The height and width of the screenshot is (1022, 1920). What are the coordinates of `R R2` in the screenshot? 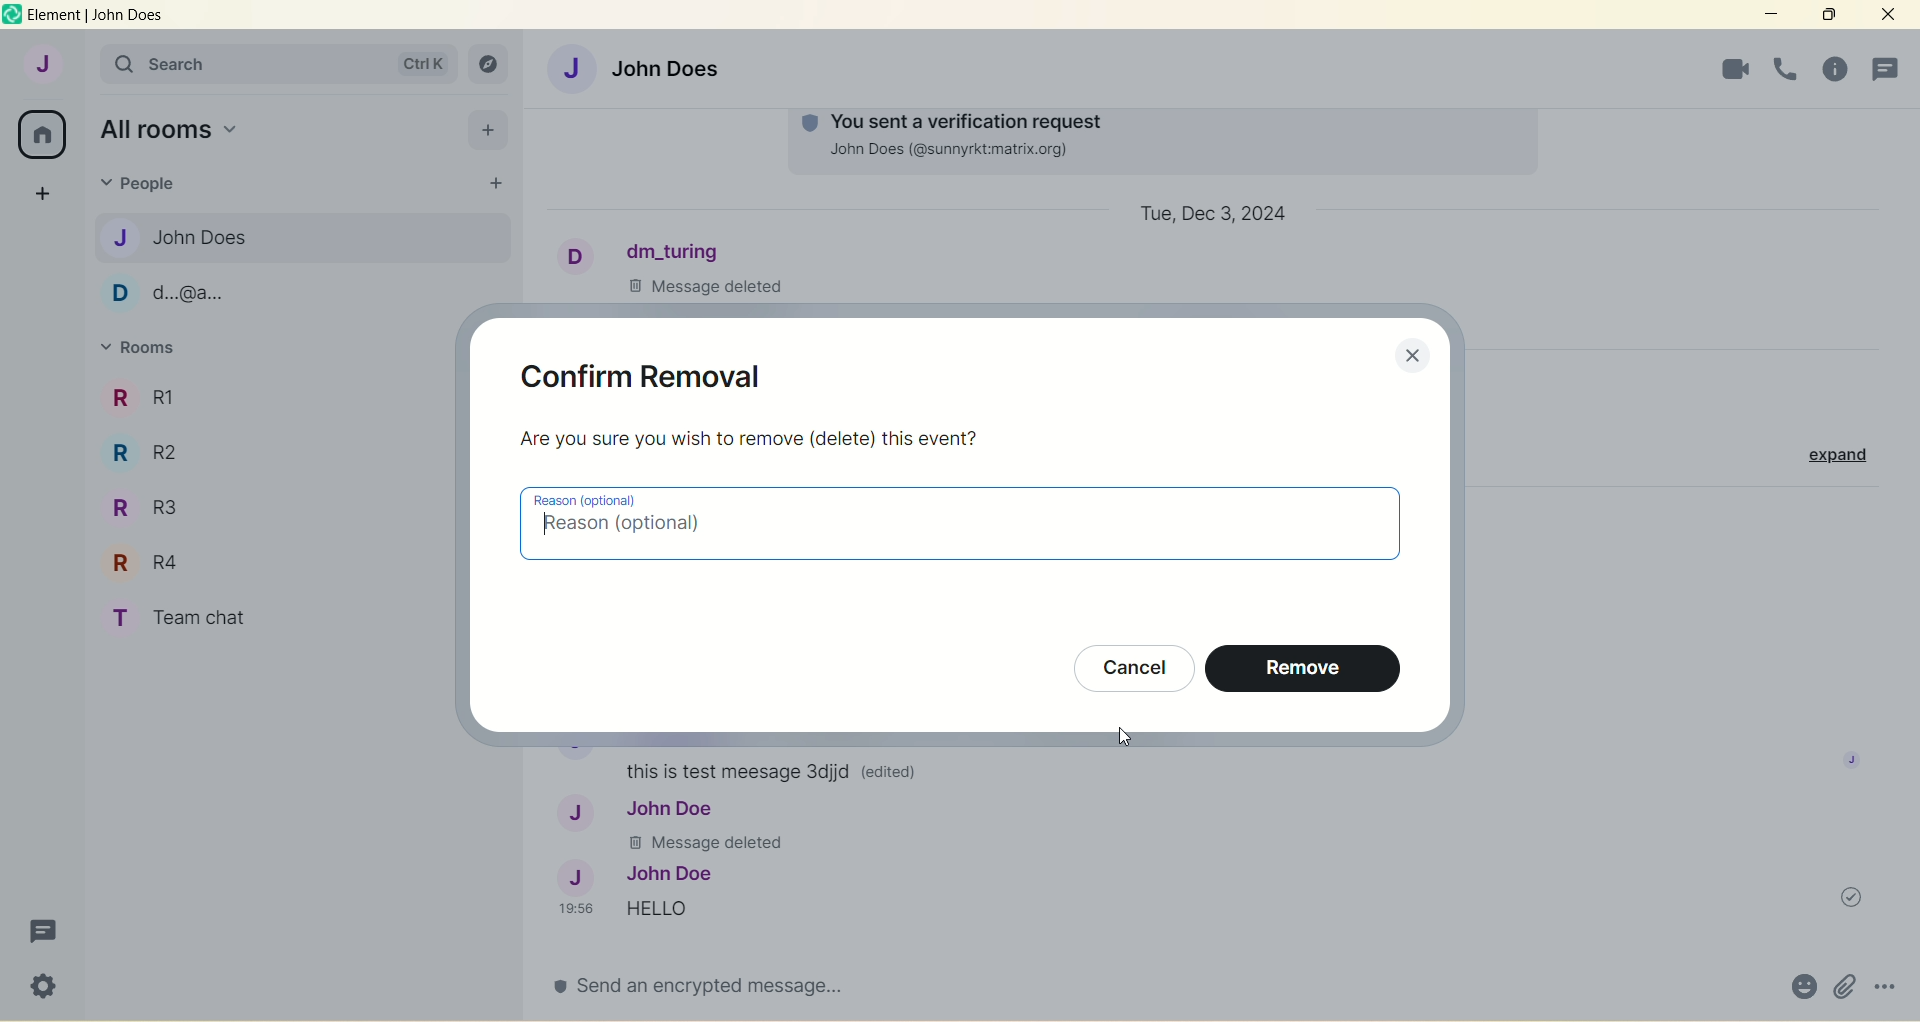 It's located at (157, 452).